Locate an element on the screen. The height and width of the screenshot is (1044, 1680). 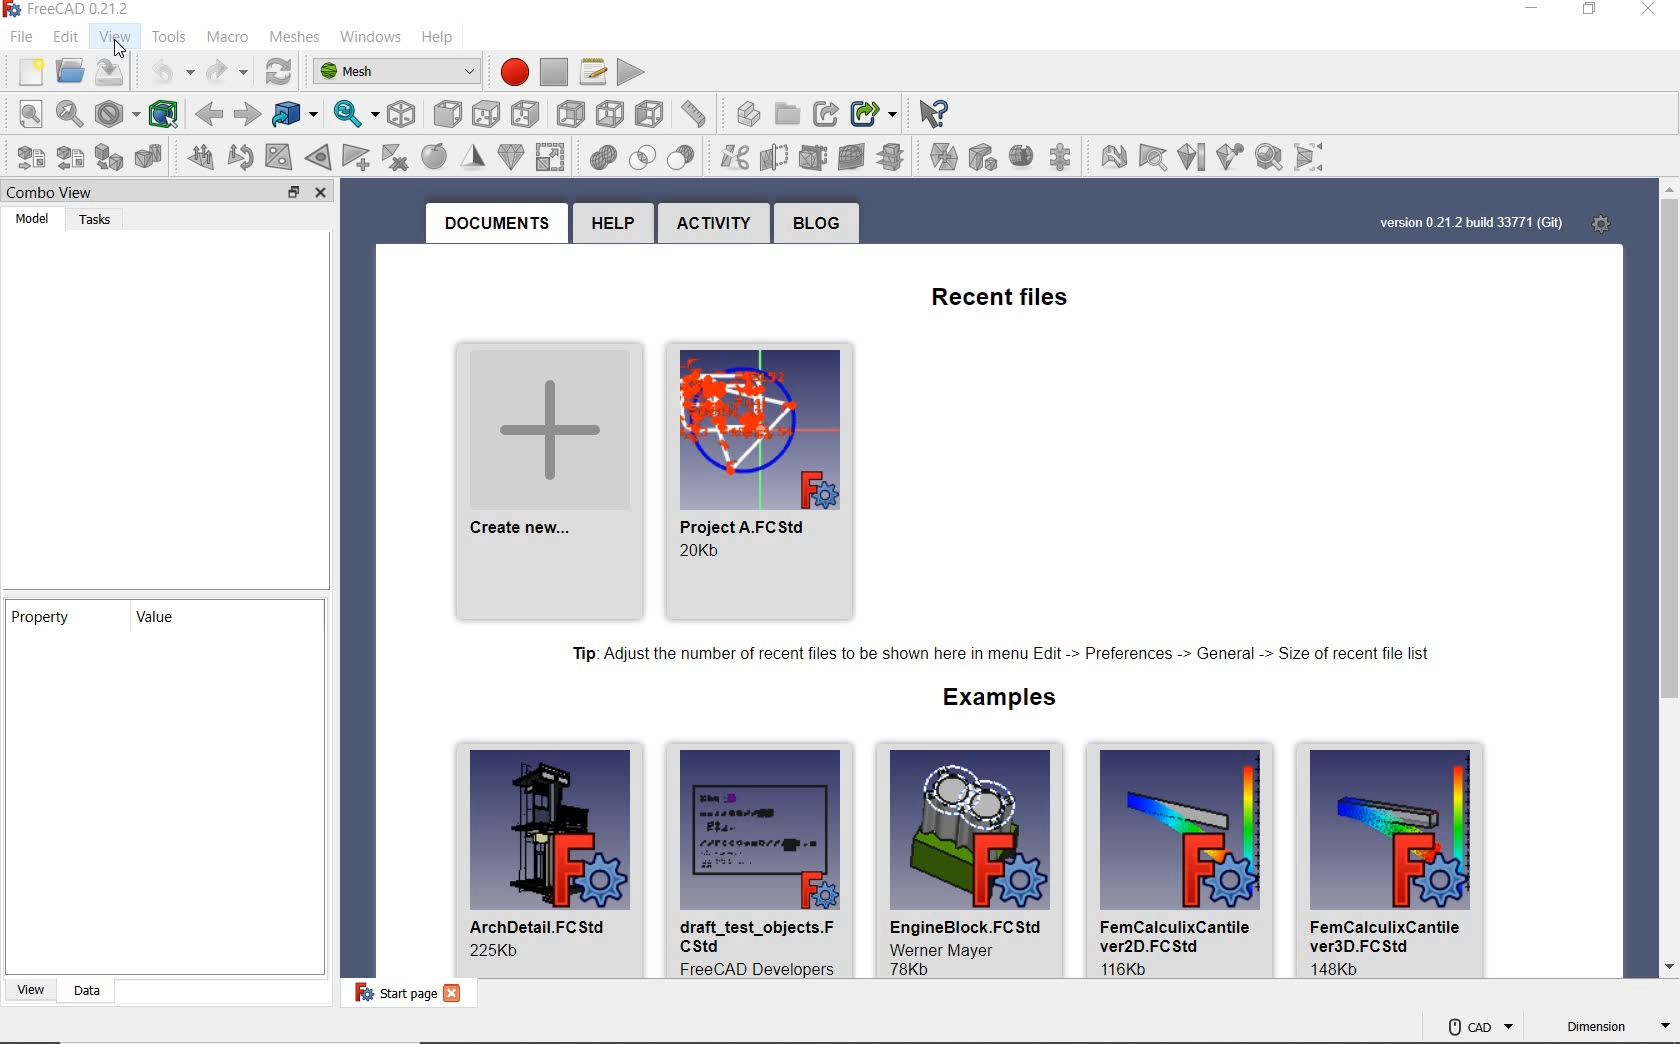
difference is located at coordinates (646, 157).